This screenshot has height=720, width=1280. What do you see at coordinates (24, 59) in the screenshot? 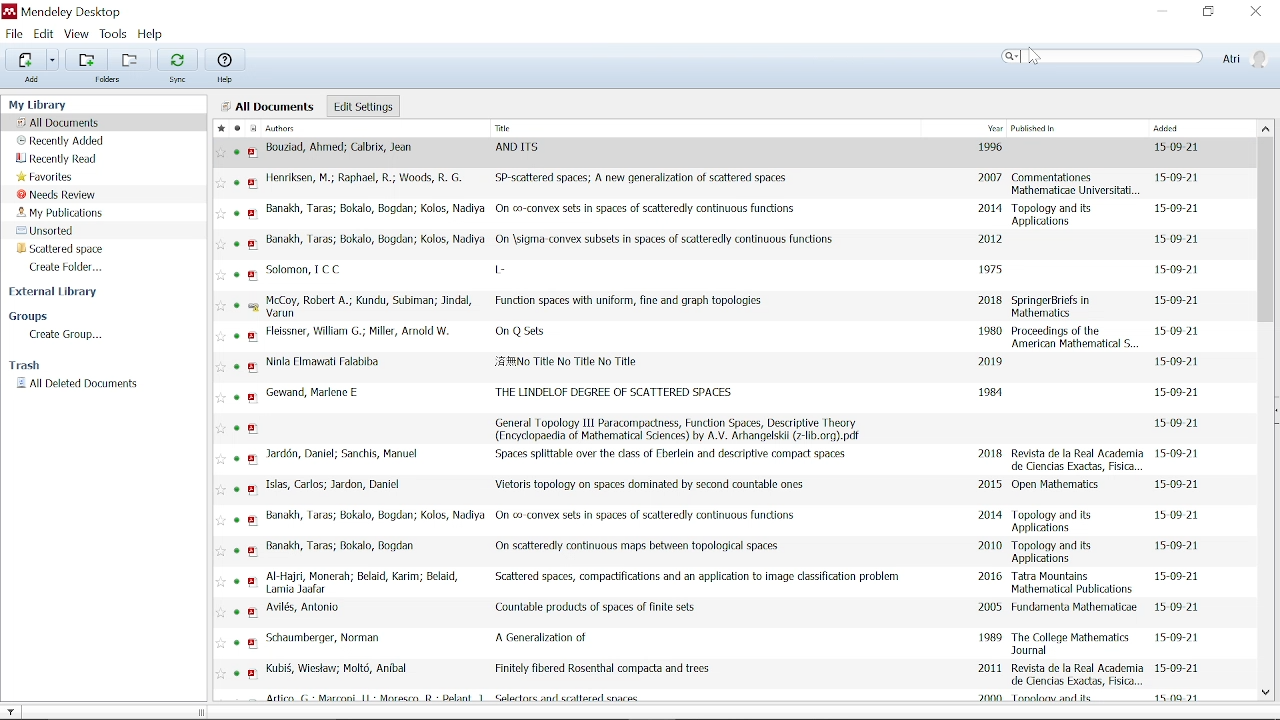
I see `Add files` at bounding box center [24, 59].